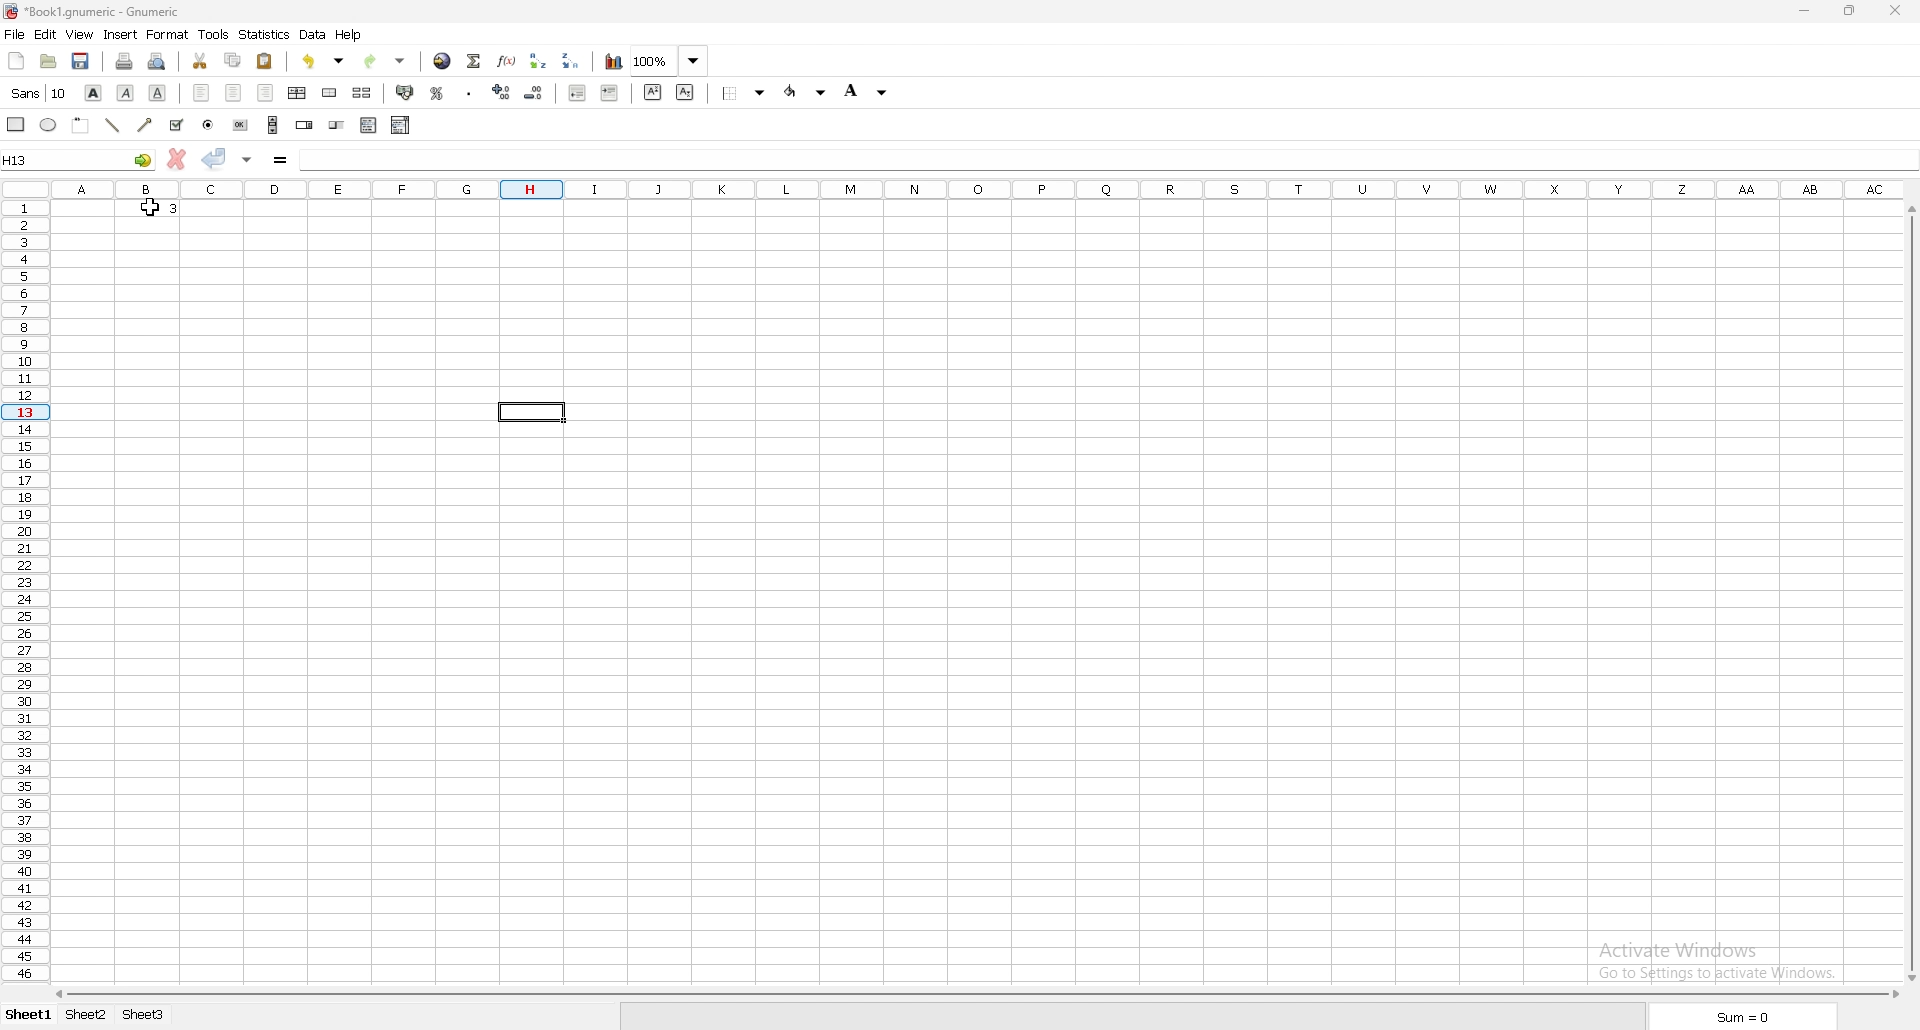  What do you see at coordinates (157, 61) in the screenshot?
I see `print preview` at bounding box center [157, 61].